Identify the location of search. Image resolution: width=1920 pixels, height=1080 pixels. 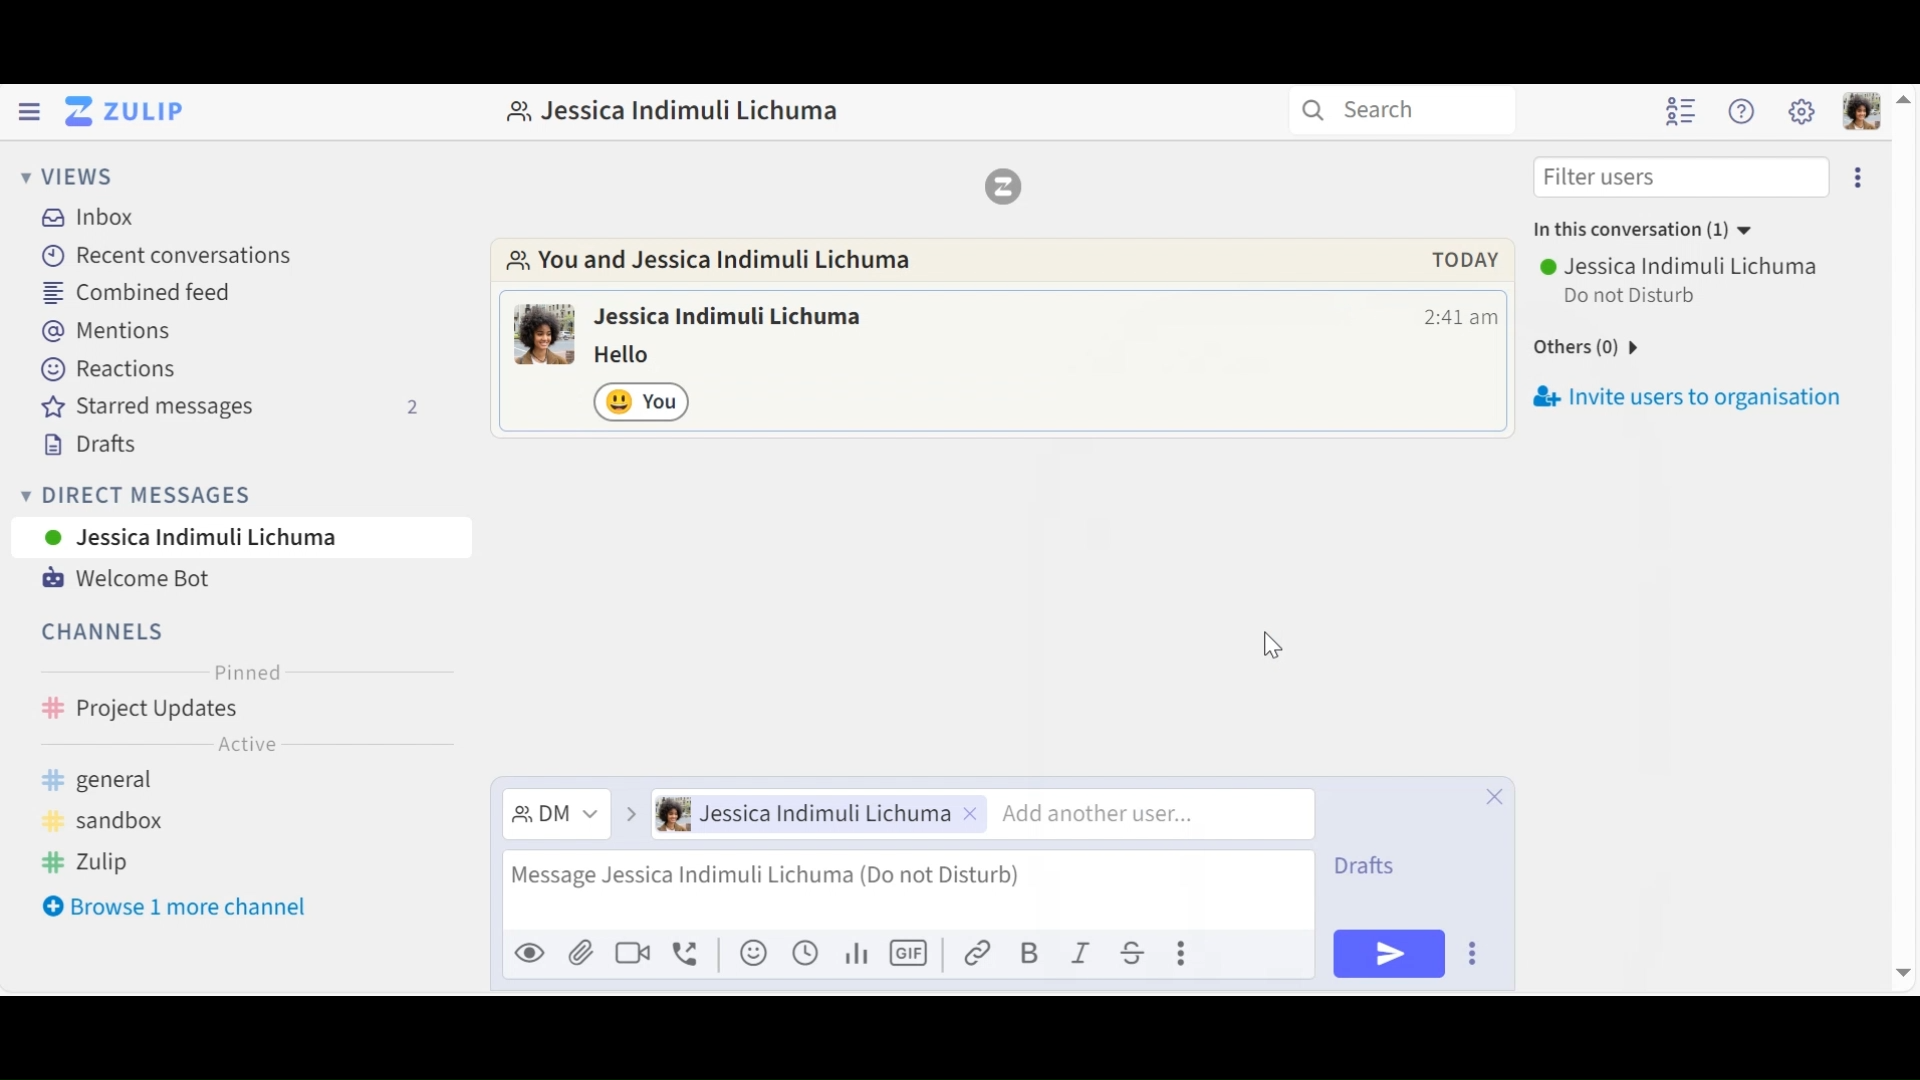
(1399, 111).